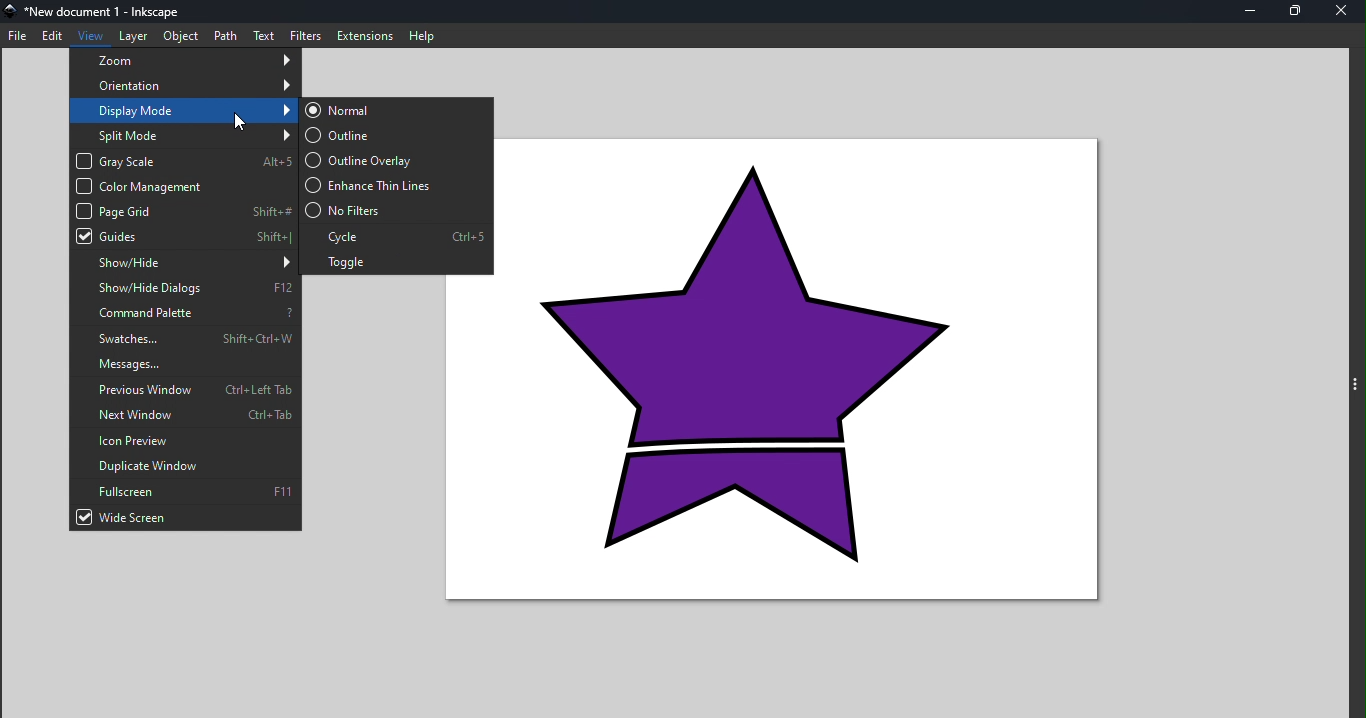 The height and width of the screenshot is (718, 1366). Describe the element at coordinates (185, 59) in the screenshot. I see `Zoom` at that location.